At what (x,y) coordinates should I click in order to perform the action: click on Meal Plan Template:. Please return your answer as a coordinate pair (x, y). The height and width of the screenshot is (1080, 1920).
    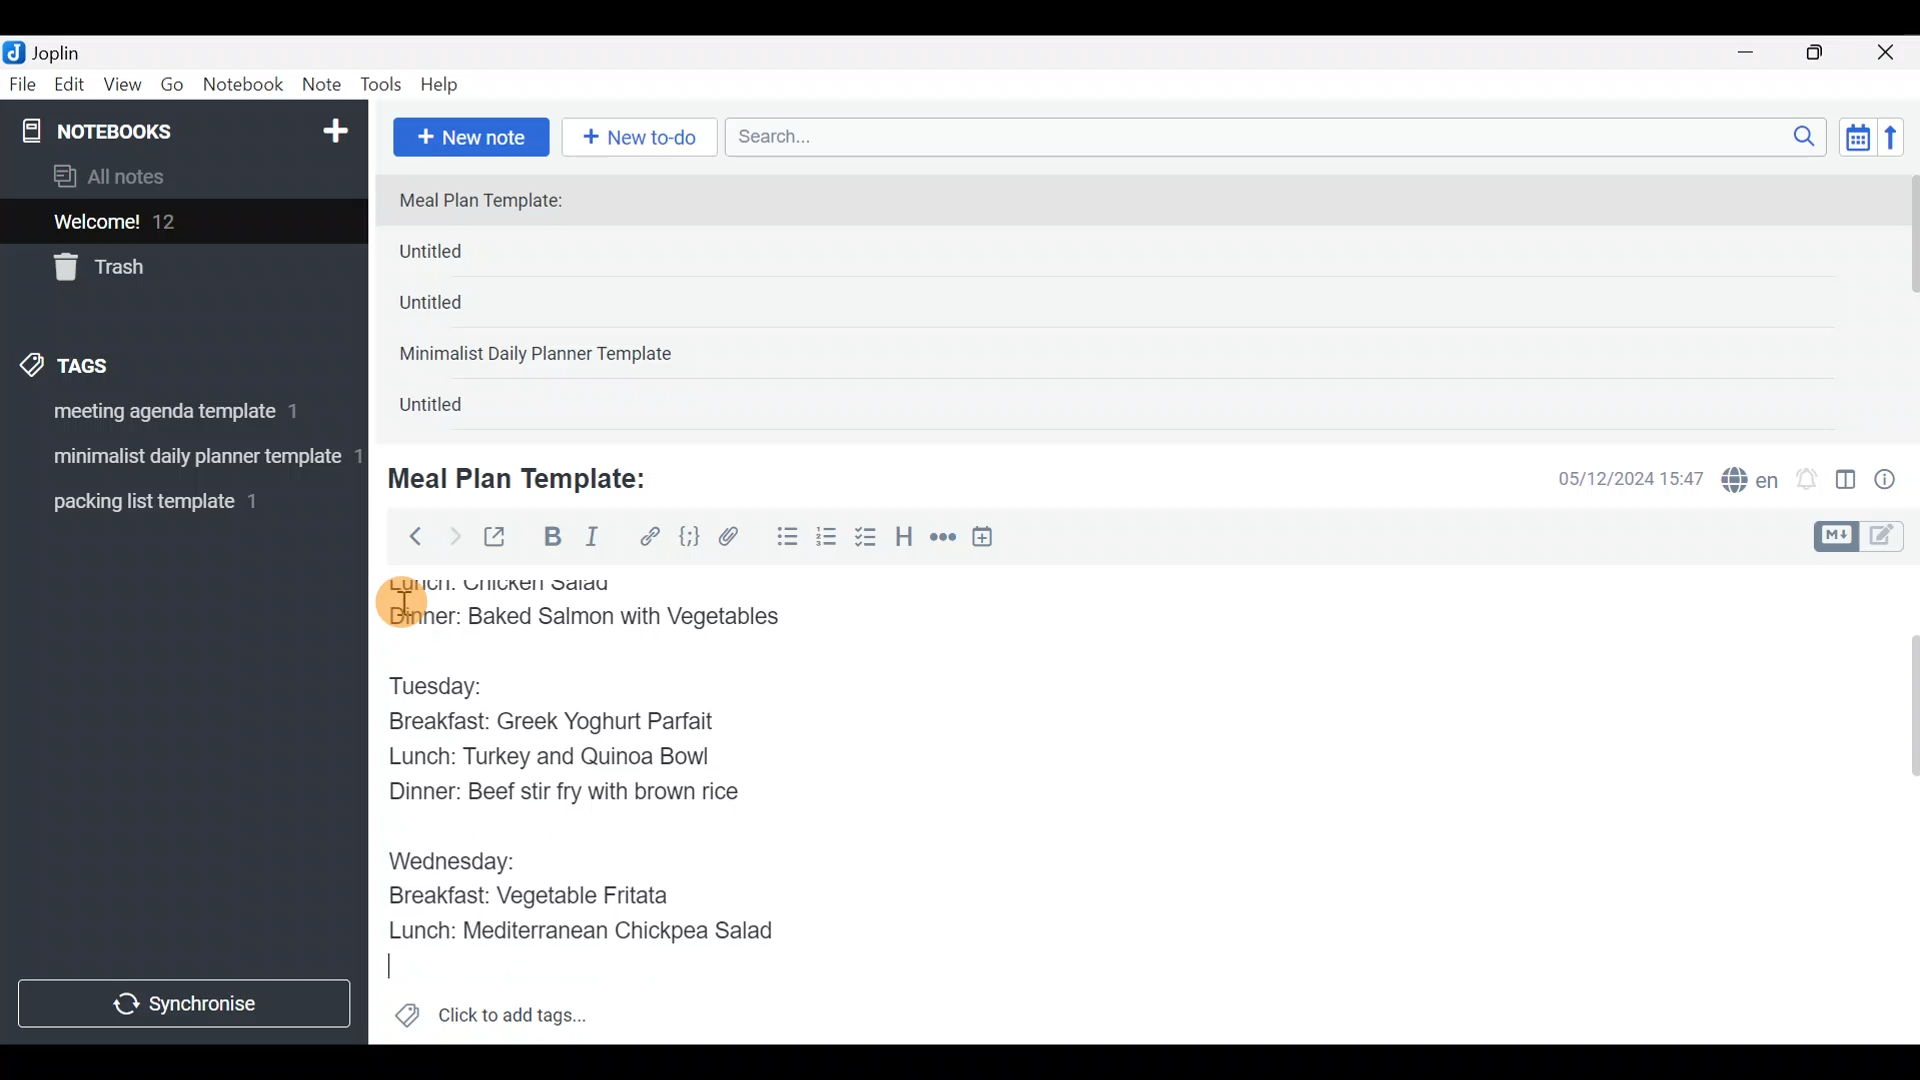
    Looking at the image, I should click on (493, 202).